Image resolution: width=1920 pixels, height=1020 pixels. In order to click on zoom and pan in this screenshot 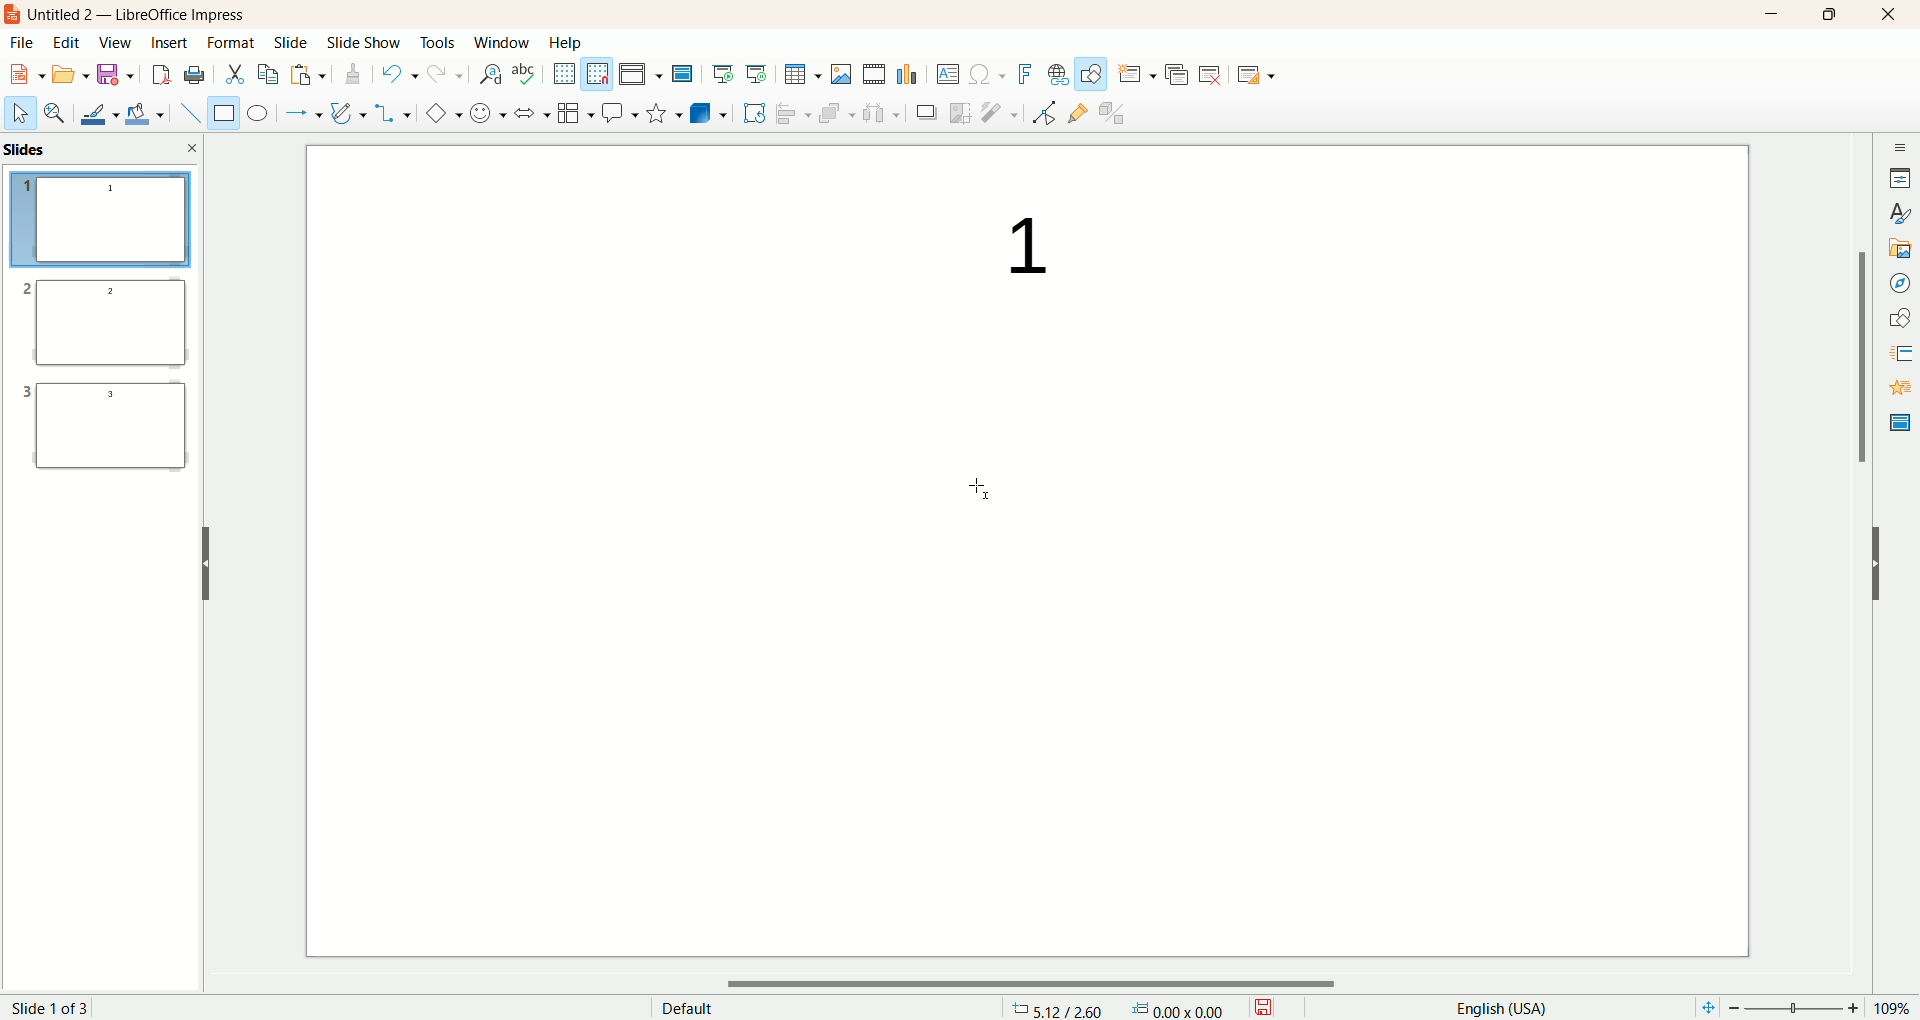, I will do `click(53, 114)`.